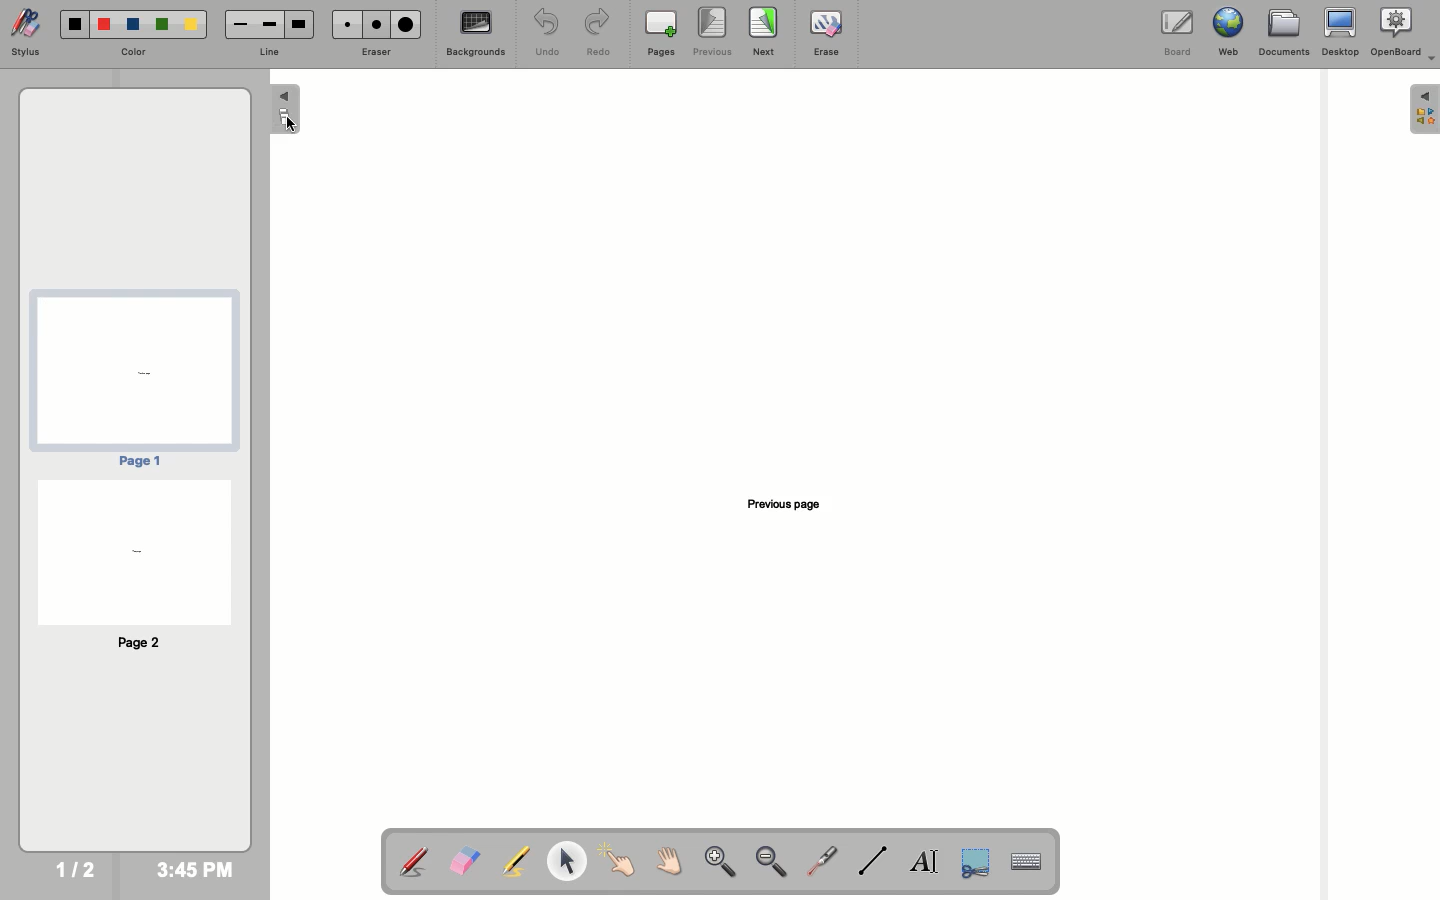 The image size is (1440, 900). Describe the element at coordinates (289, 127) in the screenshot. I see `cursor` at that location.